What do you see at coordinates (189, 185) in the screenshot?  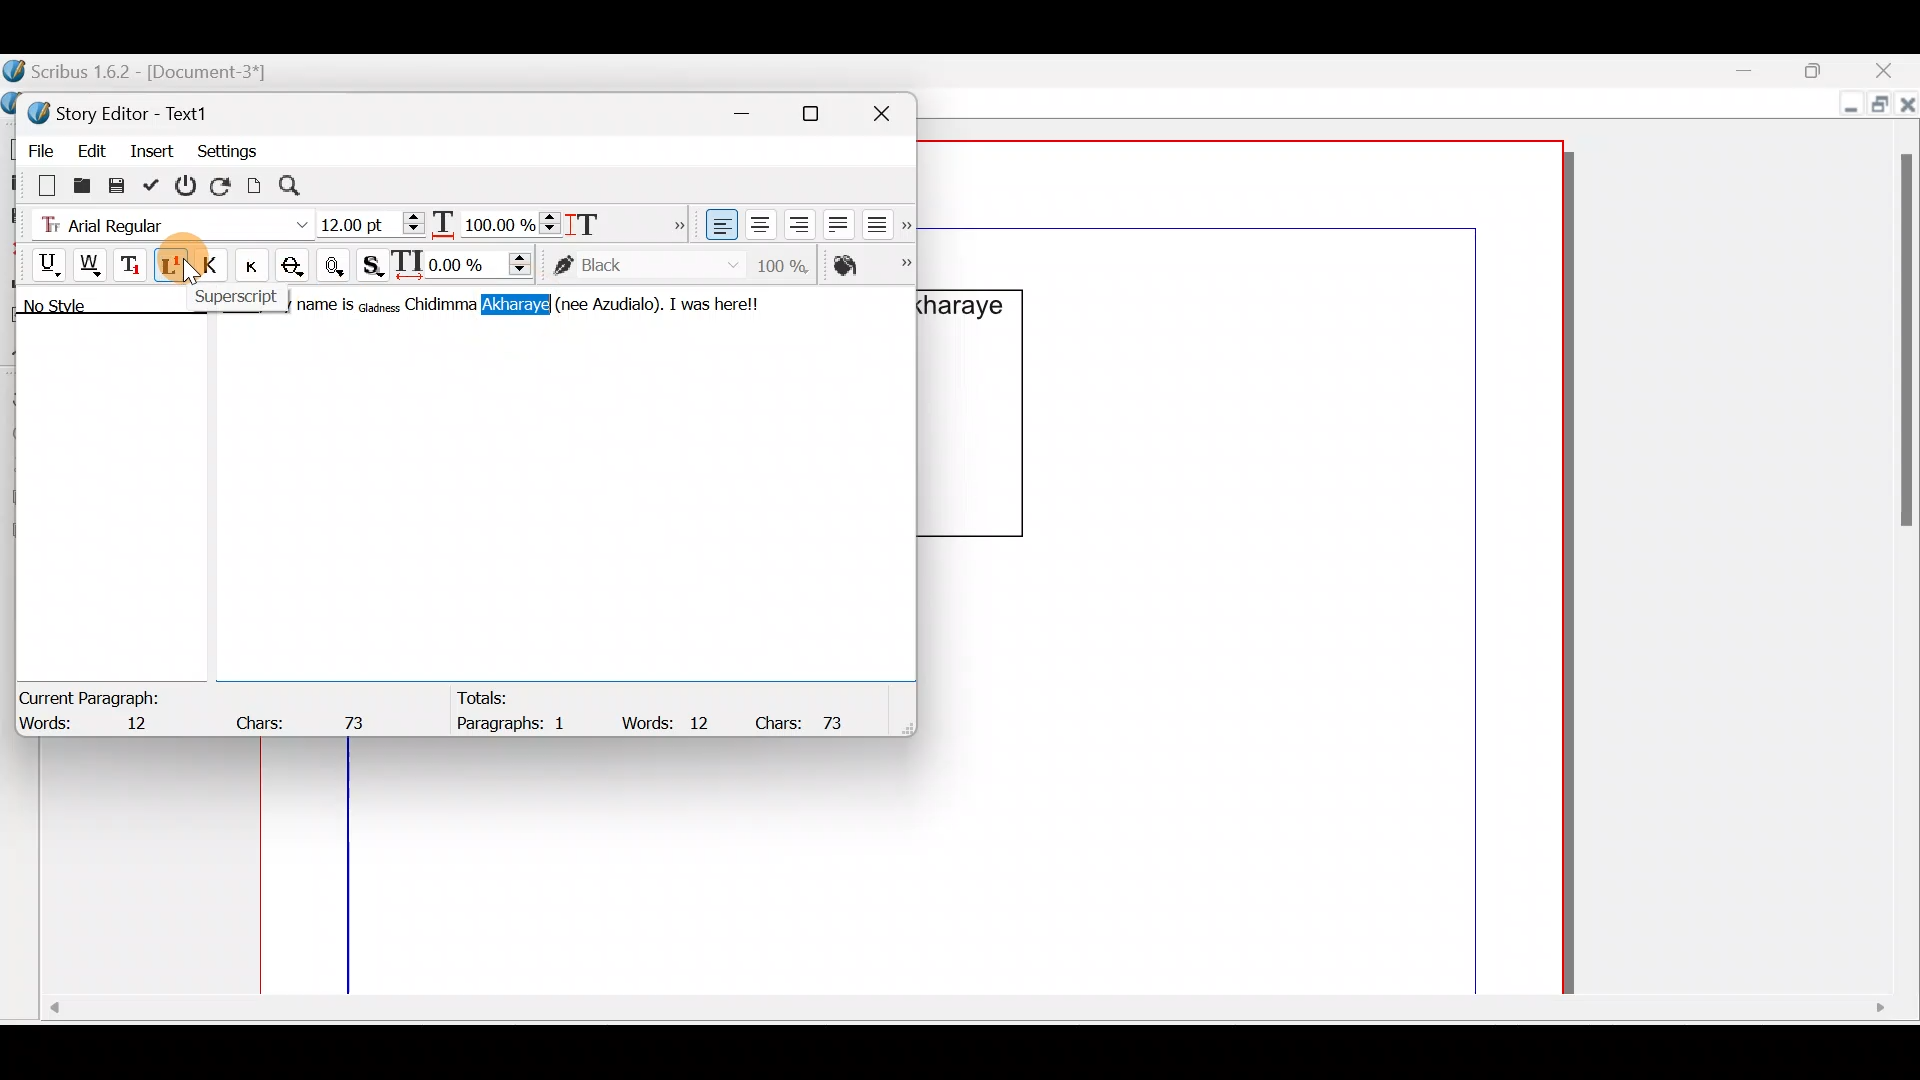 I see `Exit without updating text frame` at bounding box center [189, 185].